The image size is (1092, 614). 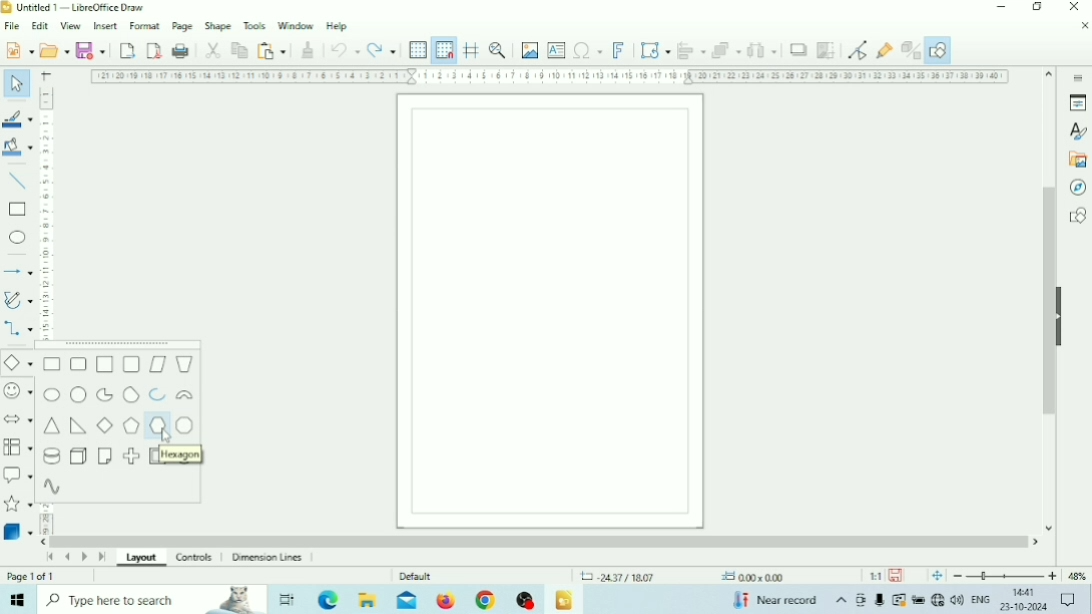 I want to click on Print, so click(x=181, y=51).